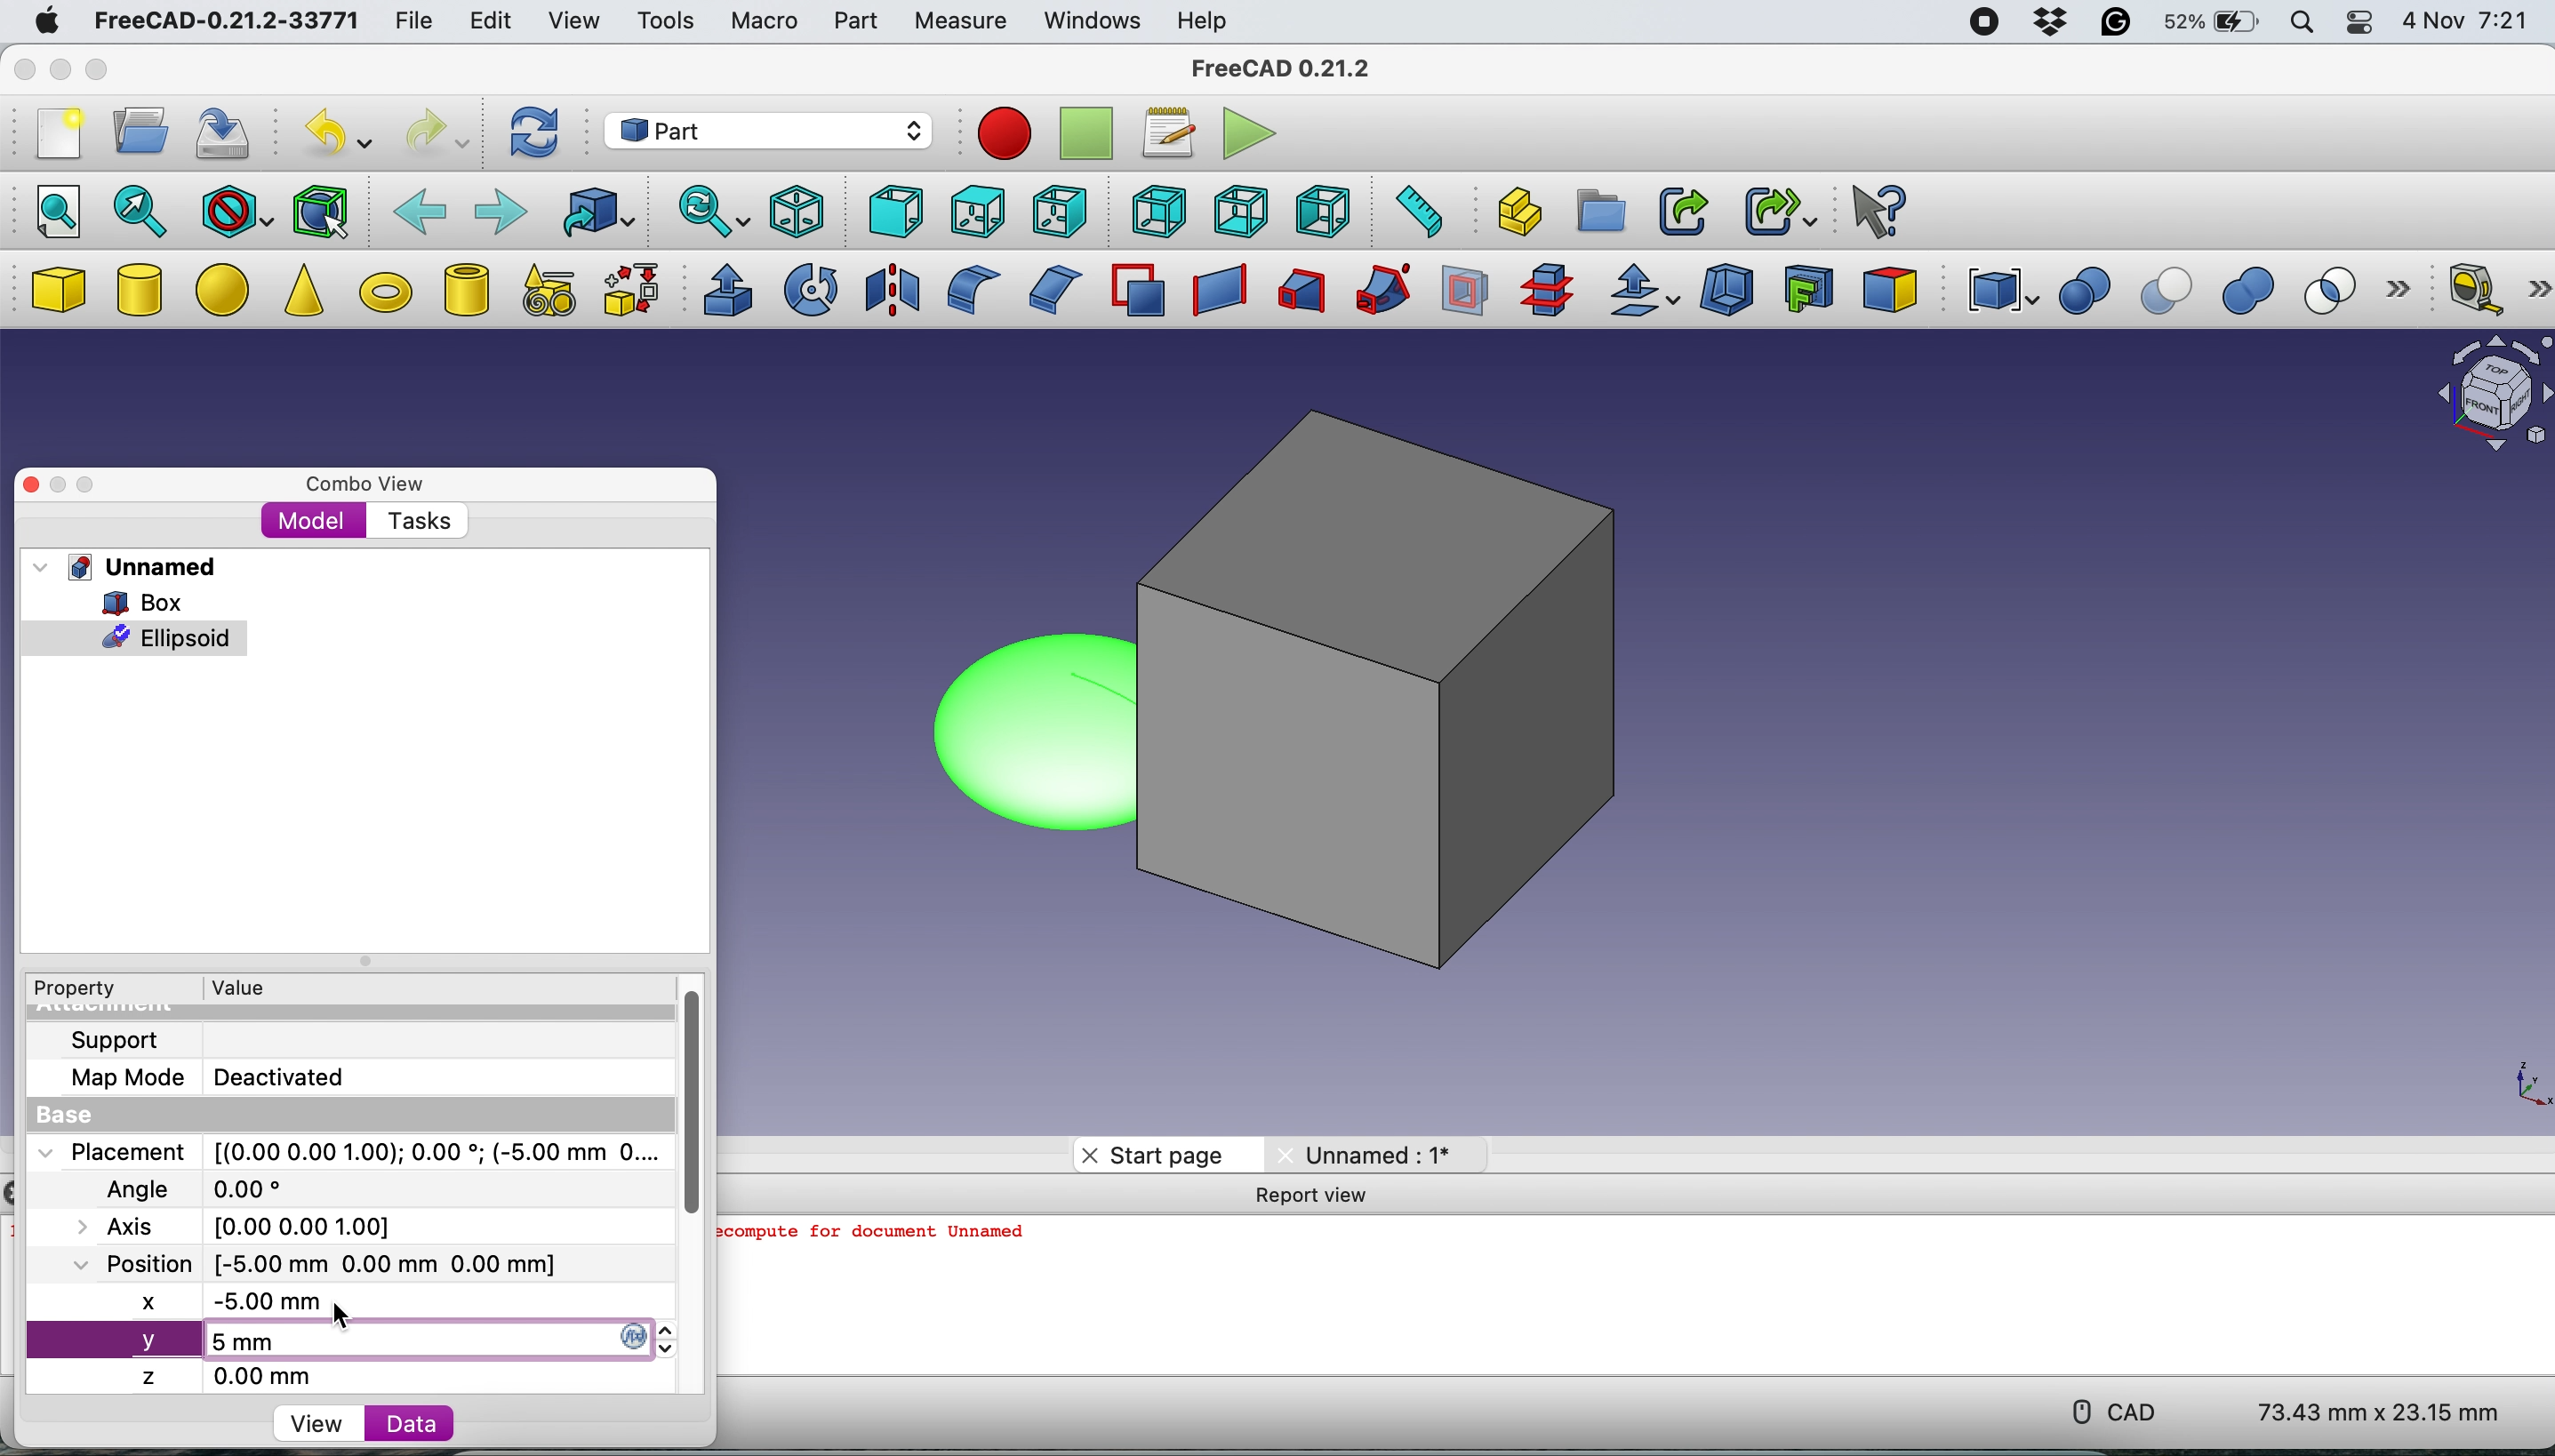  What do you see at coordinates (238, 1304) in the screenshot?
I see `x -5.00 mm` at bounding box center [238, 1304].